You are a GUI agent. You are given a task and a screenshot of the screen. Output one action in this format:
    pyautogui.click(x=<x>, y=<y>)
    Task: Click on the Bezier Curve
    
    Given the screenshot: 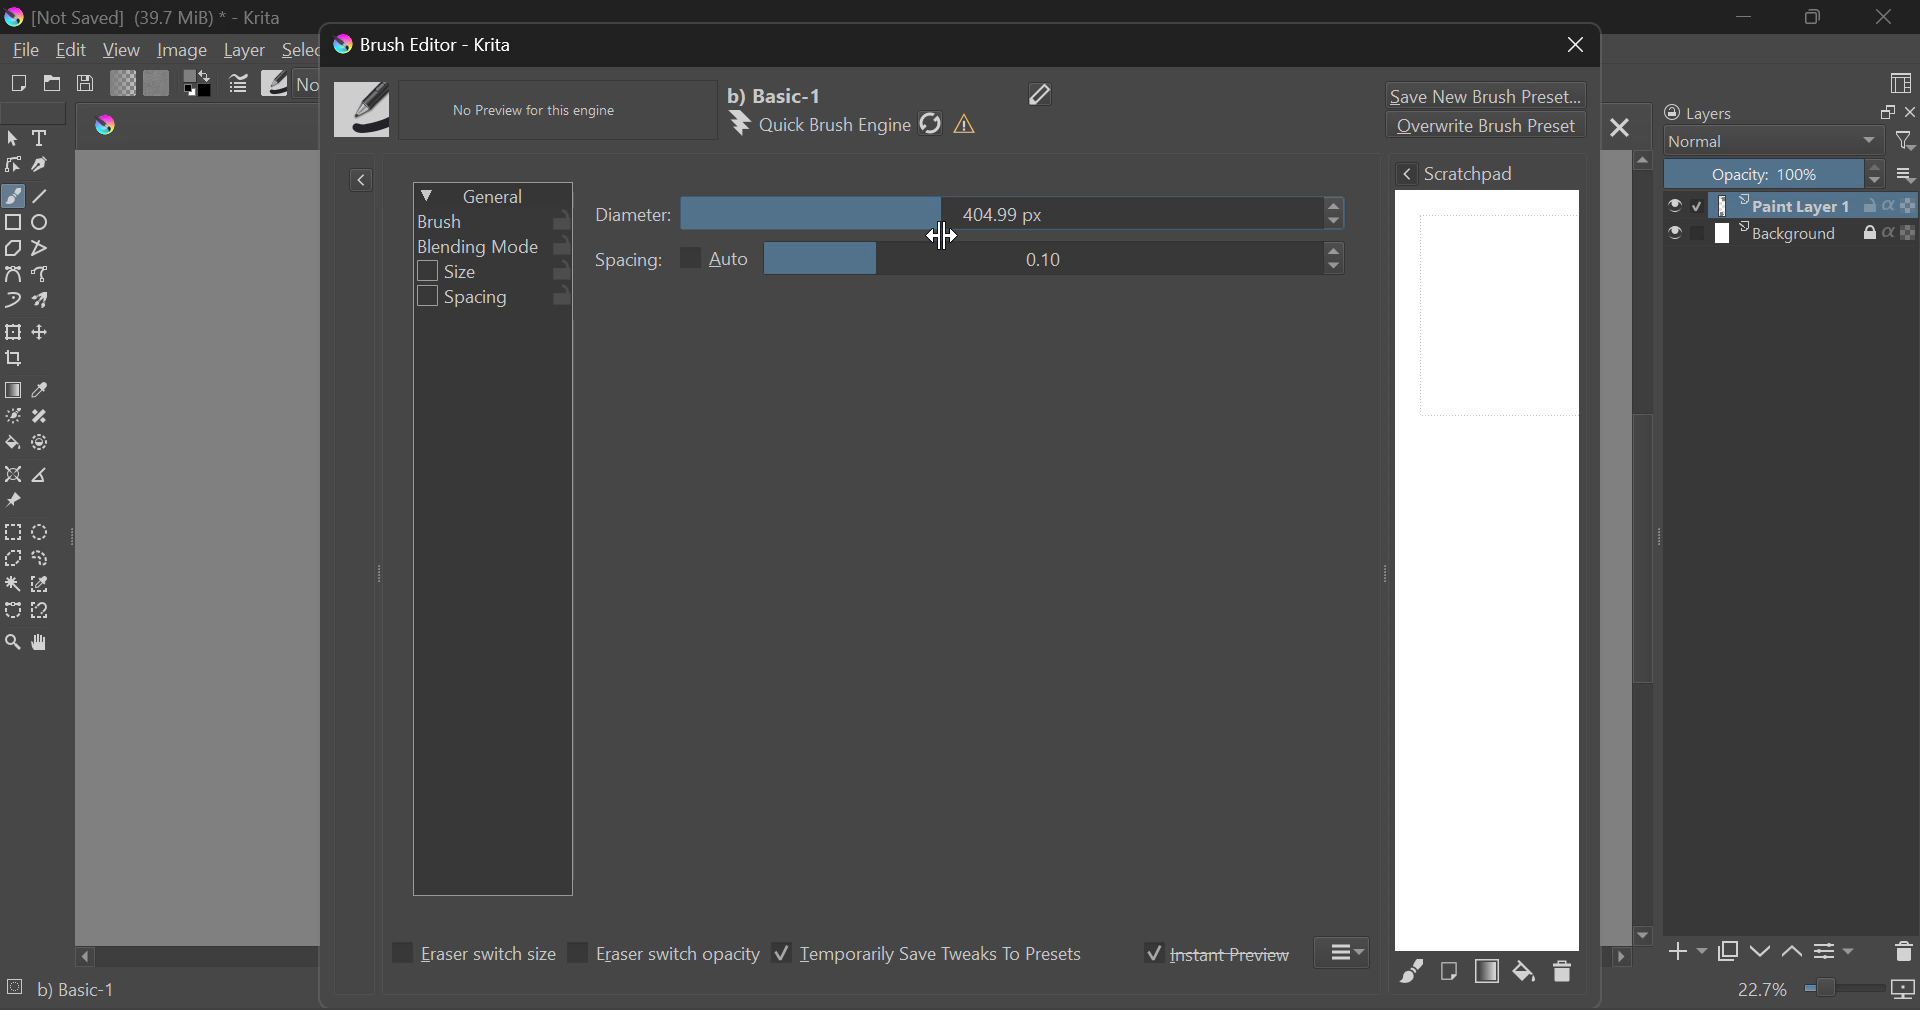 What is the action you would take?
    pyautogui.click(x=16, y=274)
    